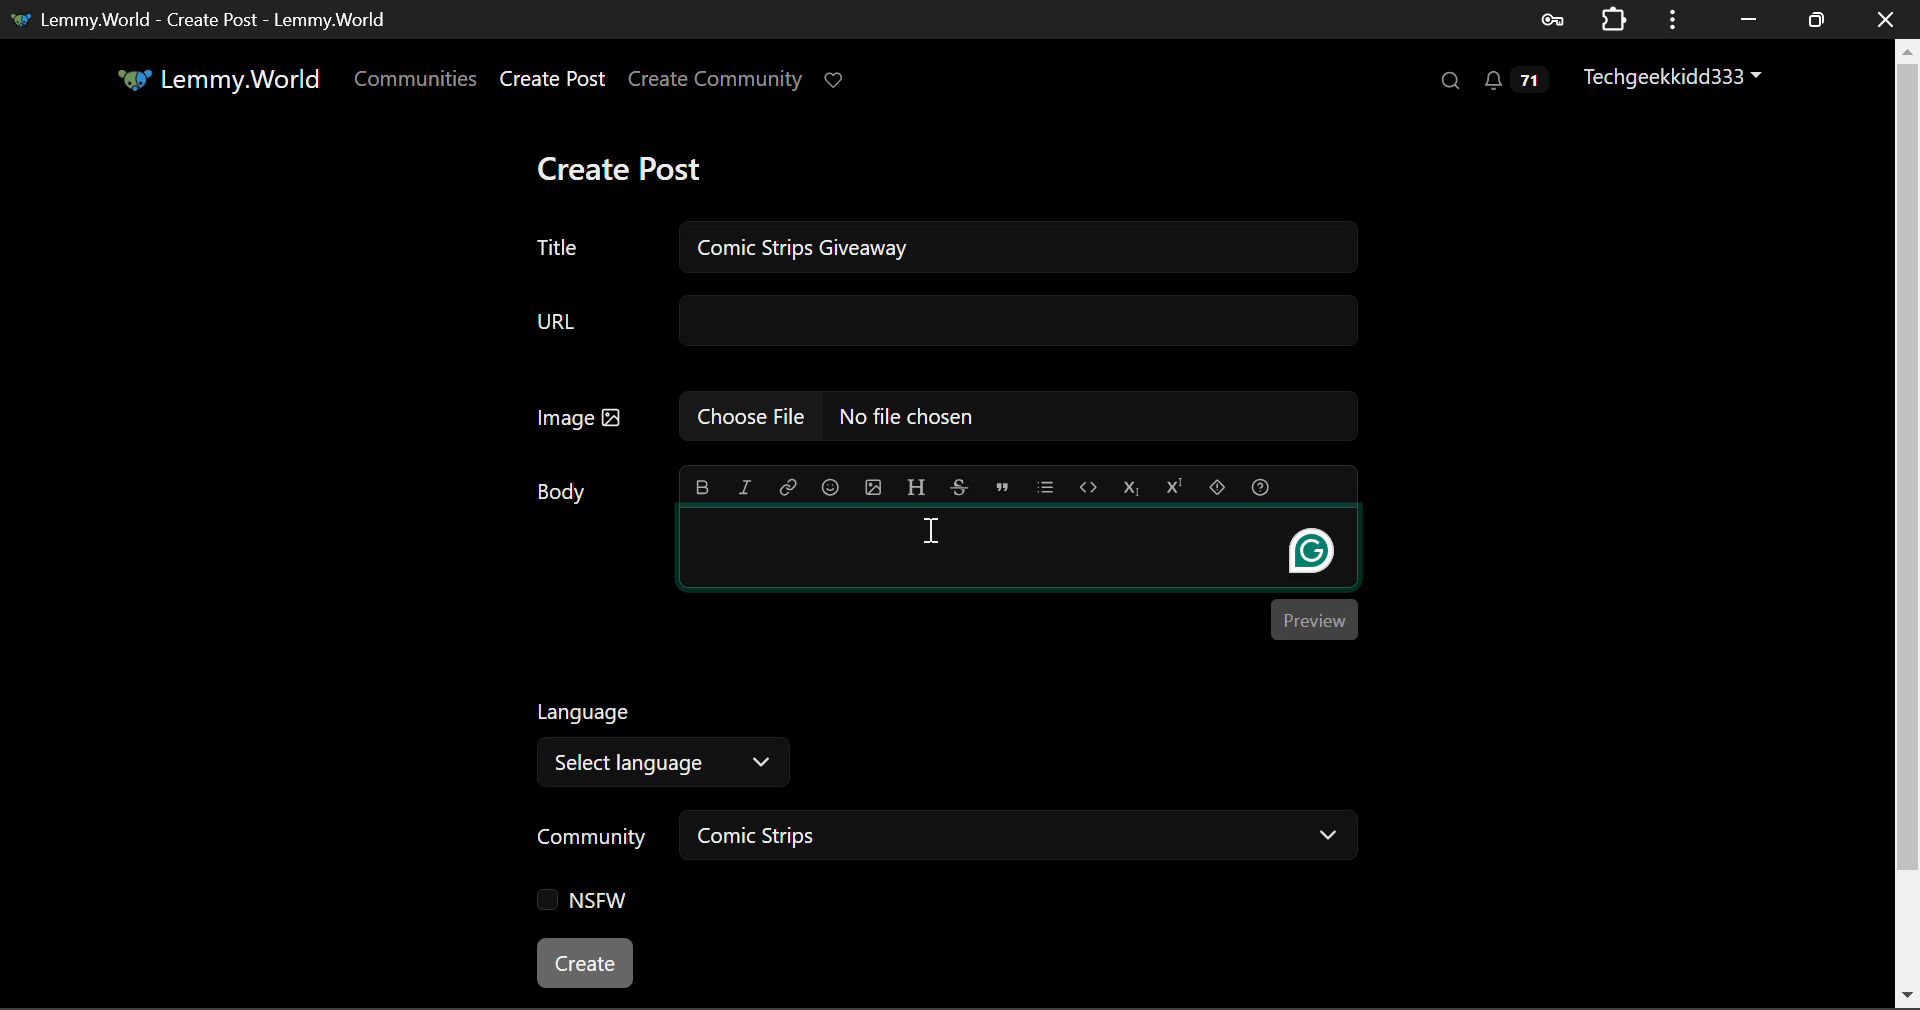  I want to click on list, so click(1045, 483).